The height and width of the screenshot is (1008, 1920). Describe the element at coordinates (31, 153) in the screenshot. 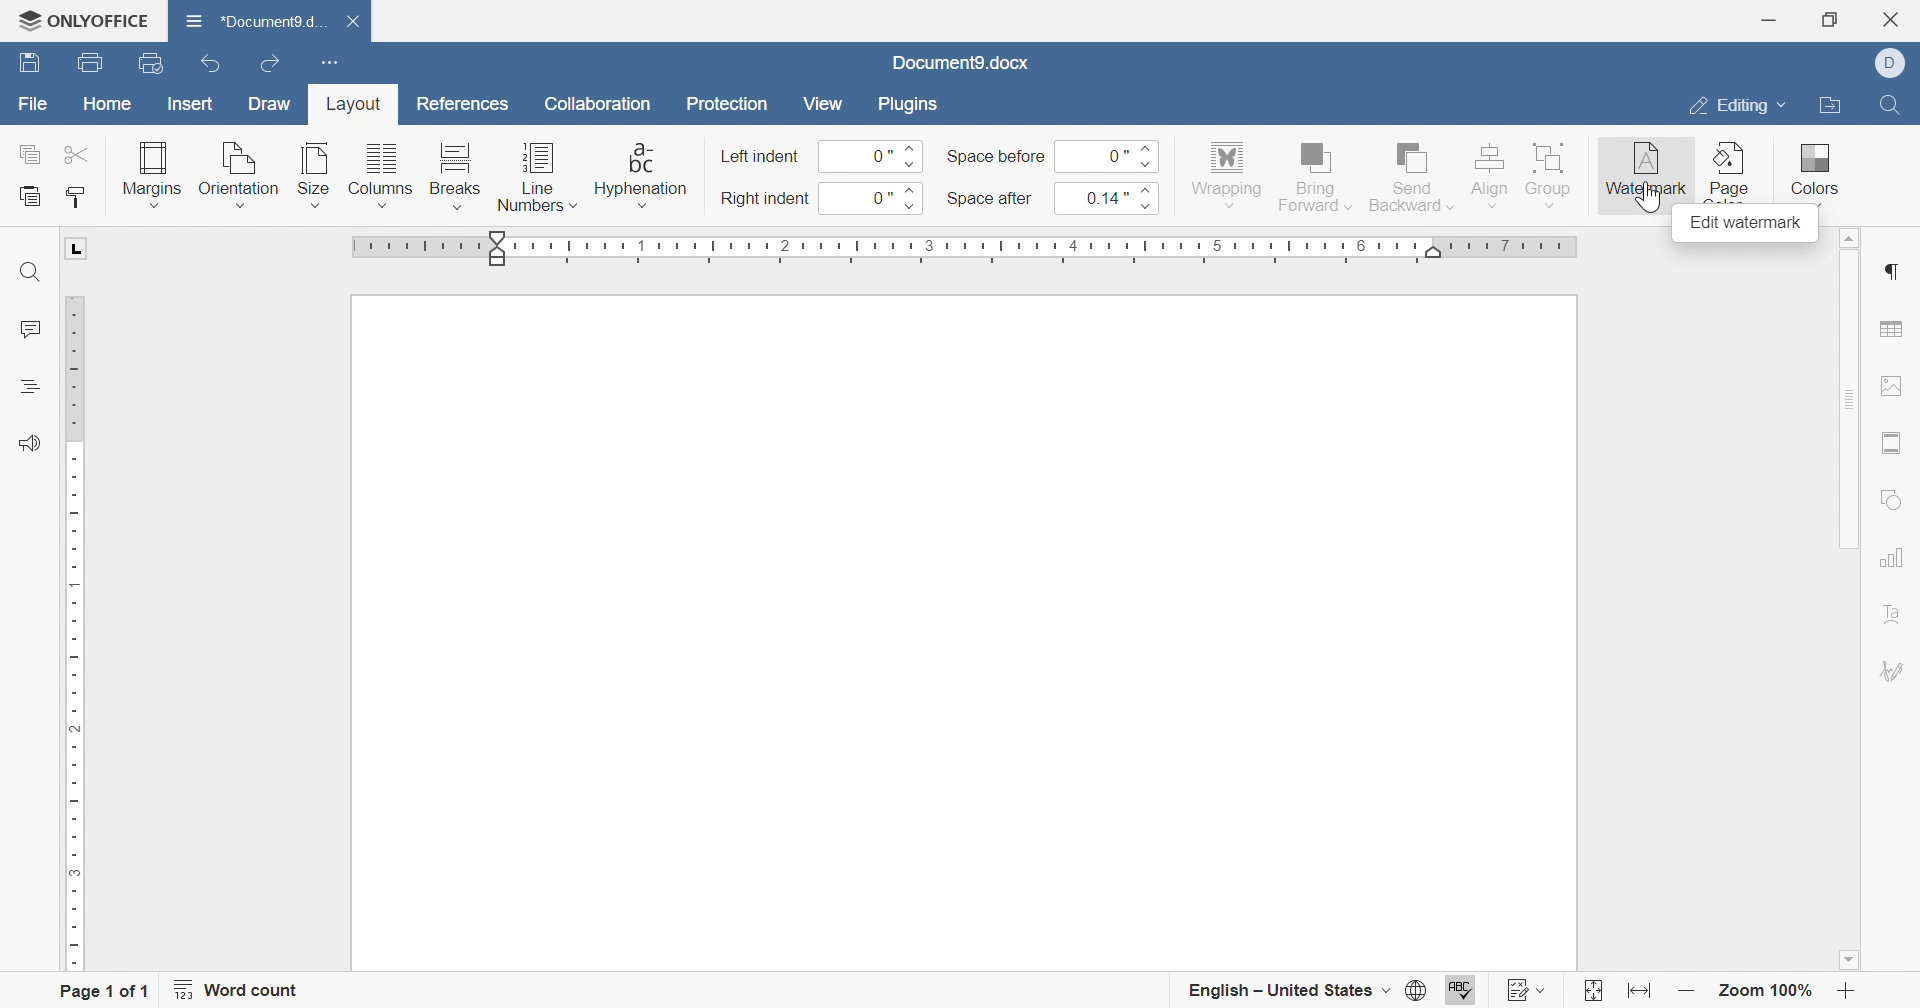

I see `copy` at that location.